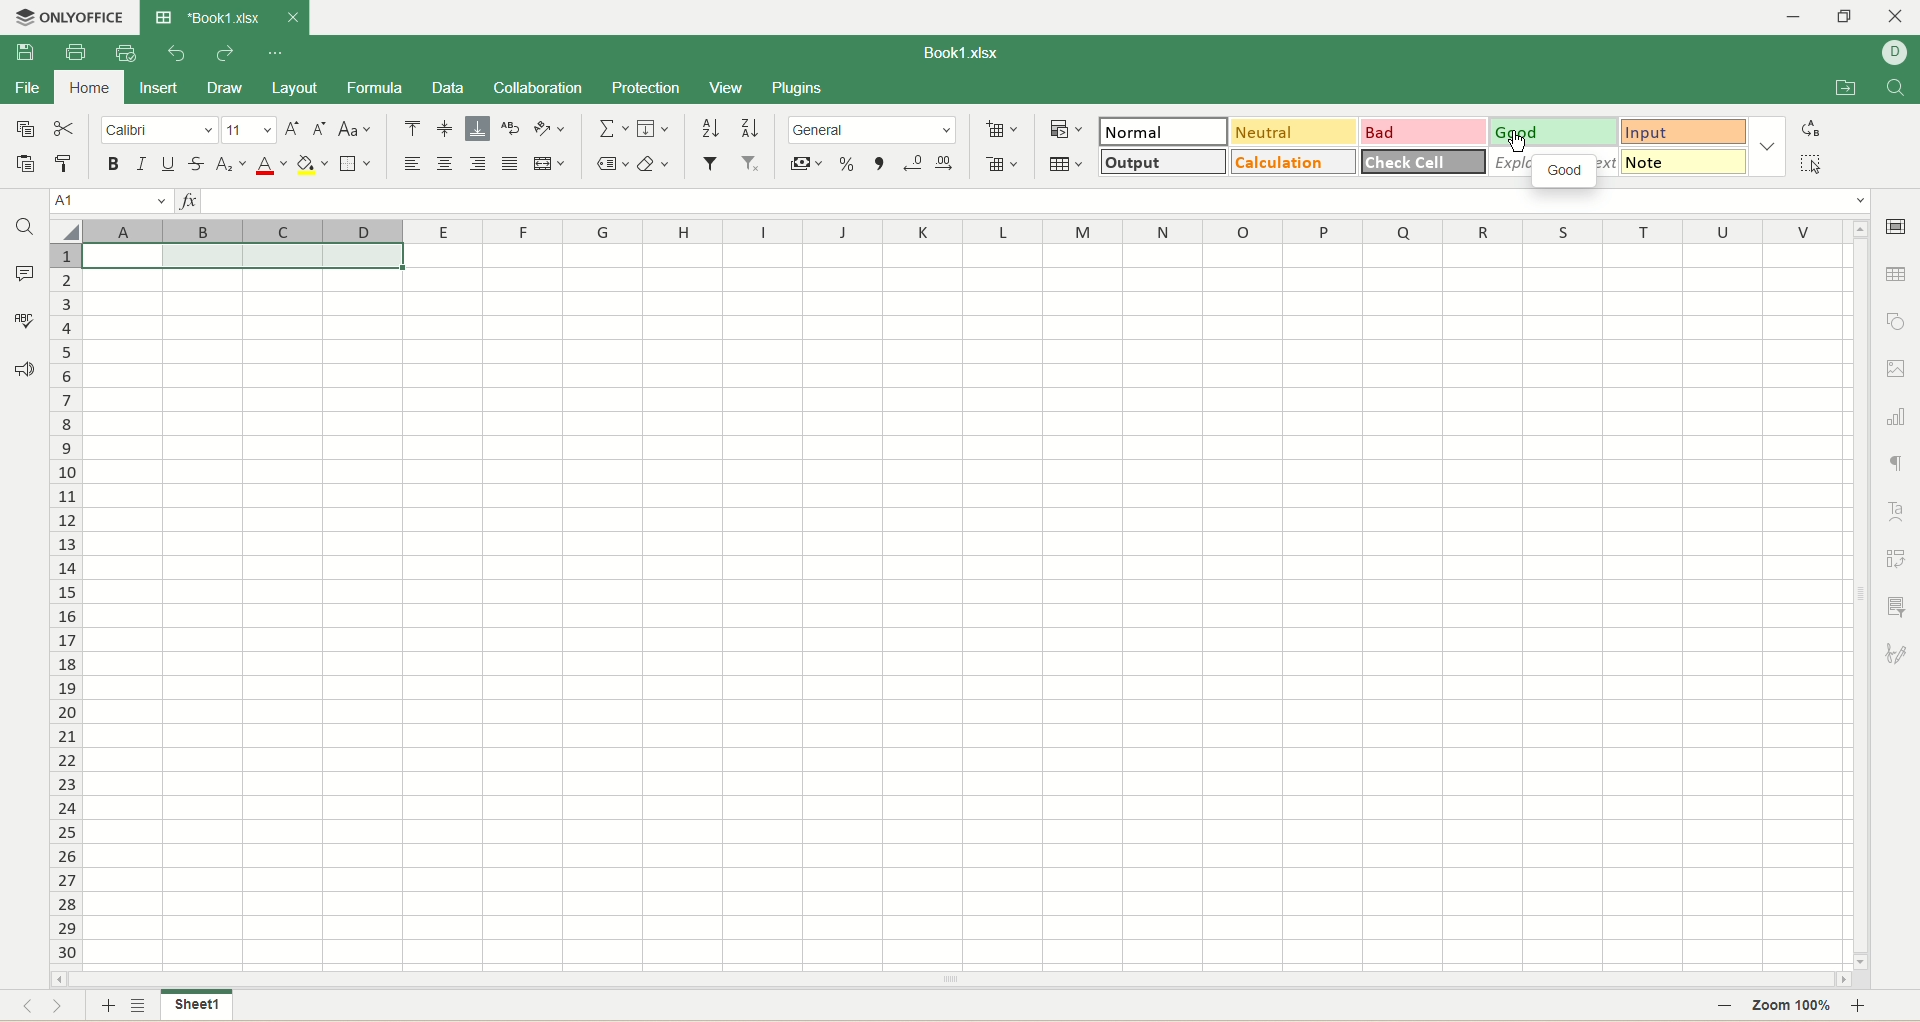 The image size is (1920, 1022). Describe the element at coordinates (374, 88) in the screenshot. I see `formula` at that location.